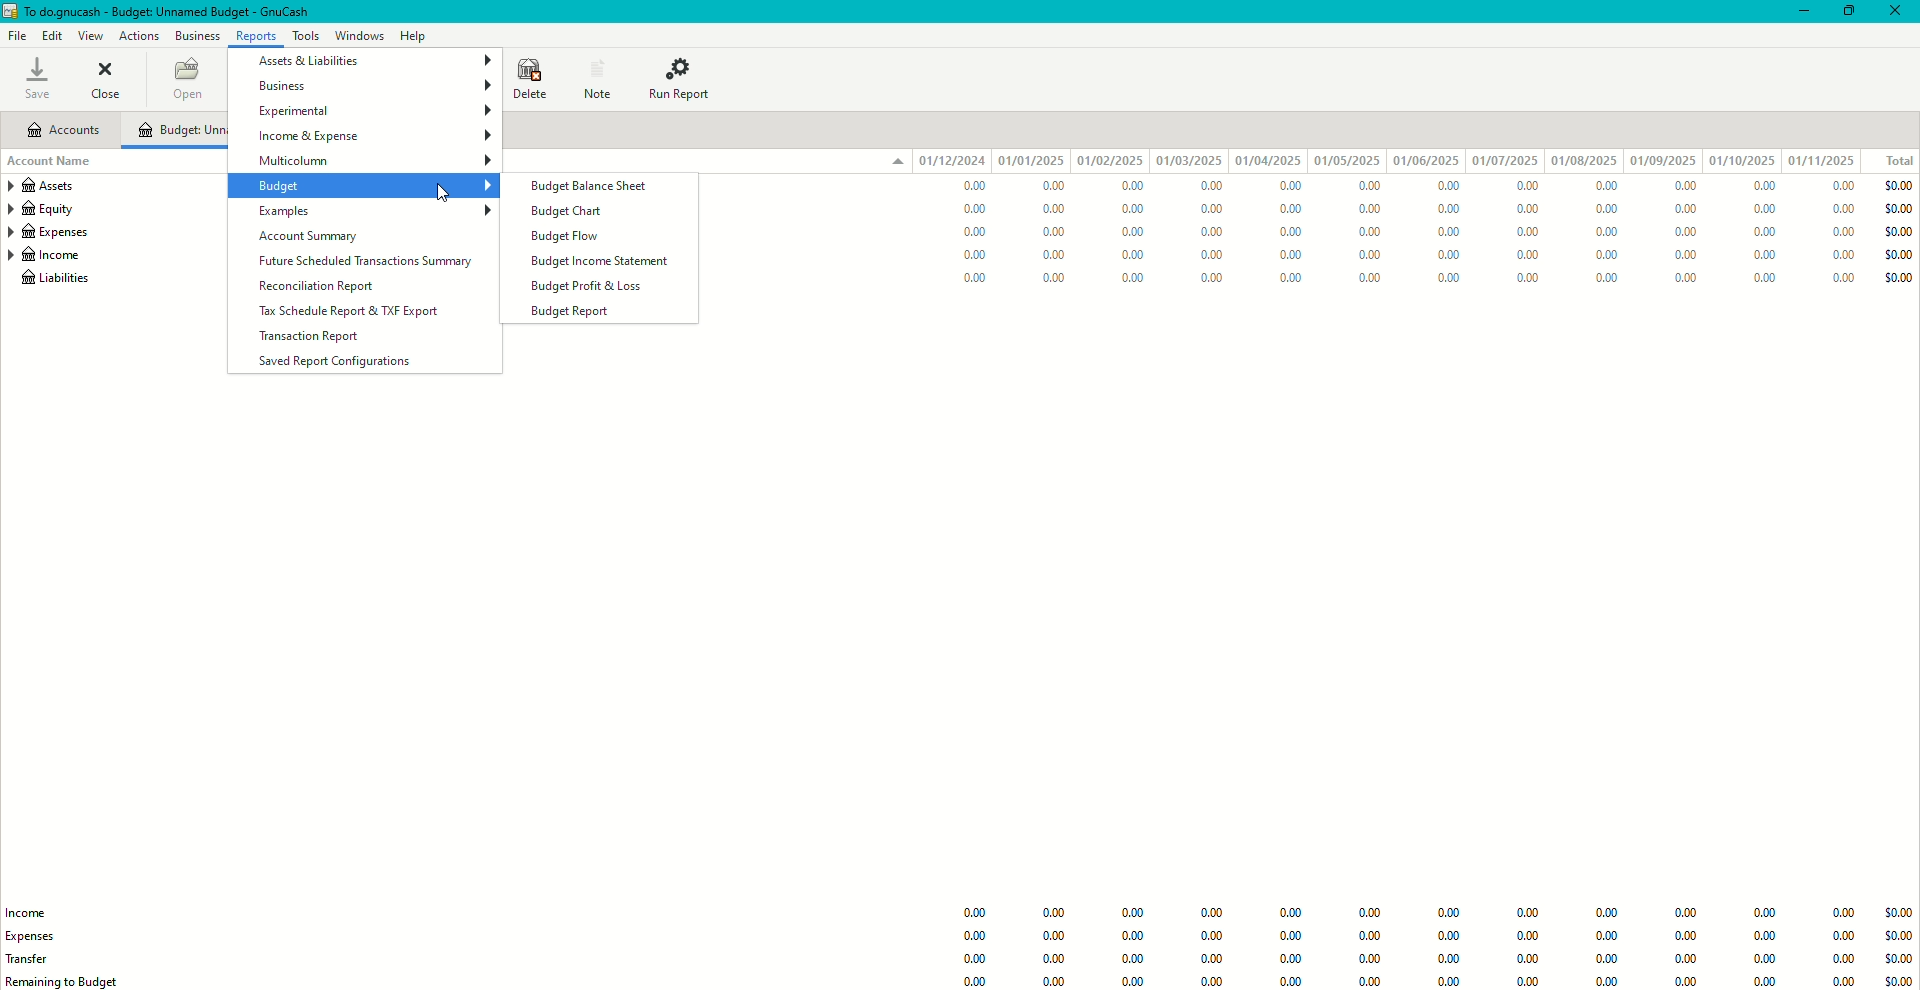 Image resolution: width=1920 pixels, height=990 pixels. What do you see at coordinates (1840, 912) in the screenshot?
I see `0.00` at bounding box center [1840, 912].